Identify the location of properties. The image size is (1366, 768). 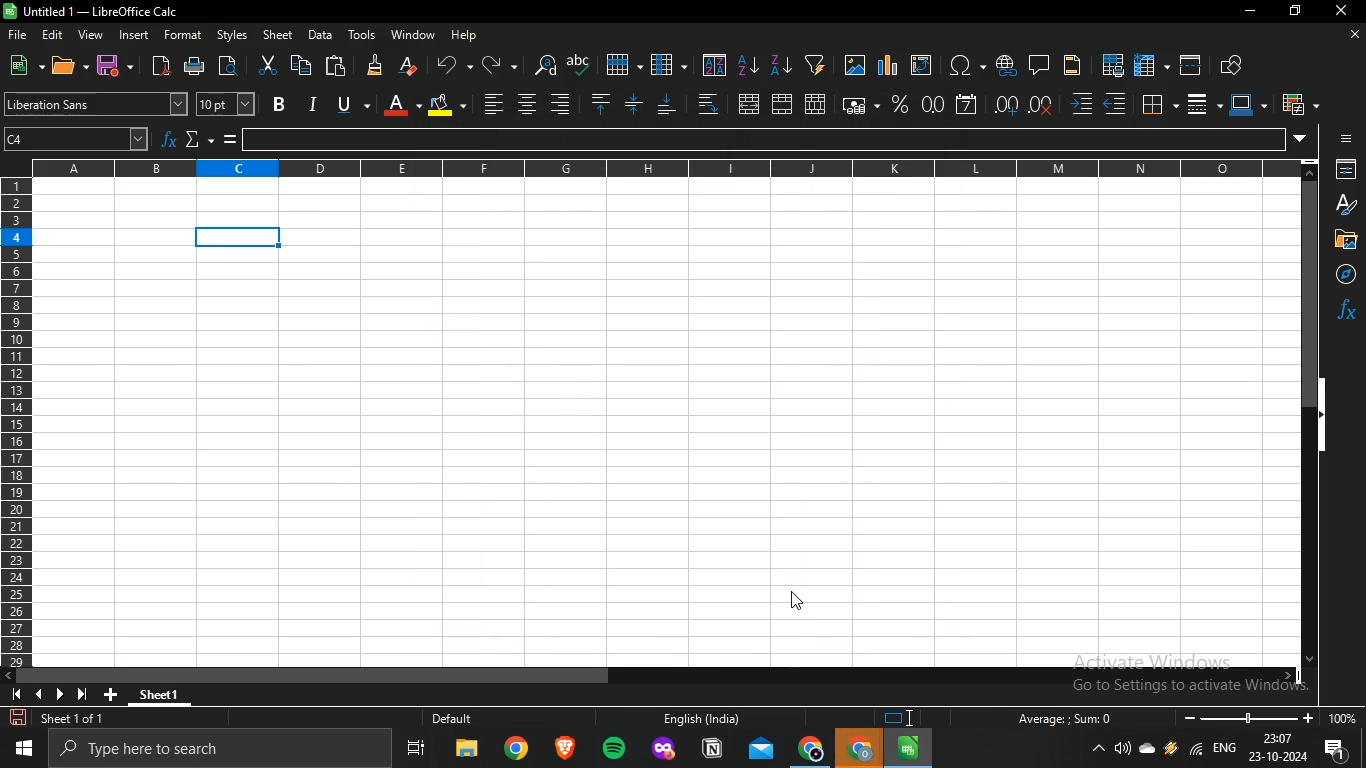
(1343, 170).